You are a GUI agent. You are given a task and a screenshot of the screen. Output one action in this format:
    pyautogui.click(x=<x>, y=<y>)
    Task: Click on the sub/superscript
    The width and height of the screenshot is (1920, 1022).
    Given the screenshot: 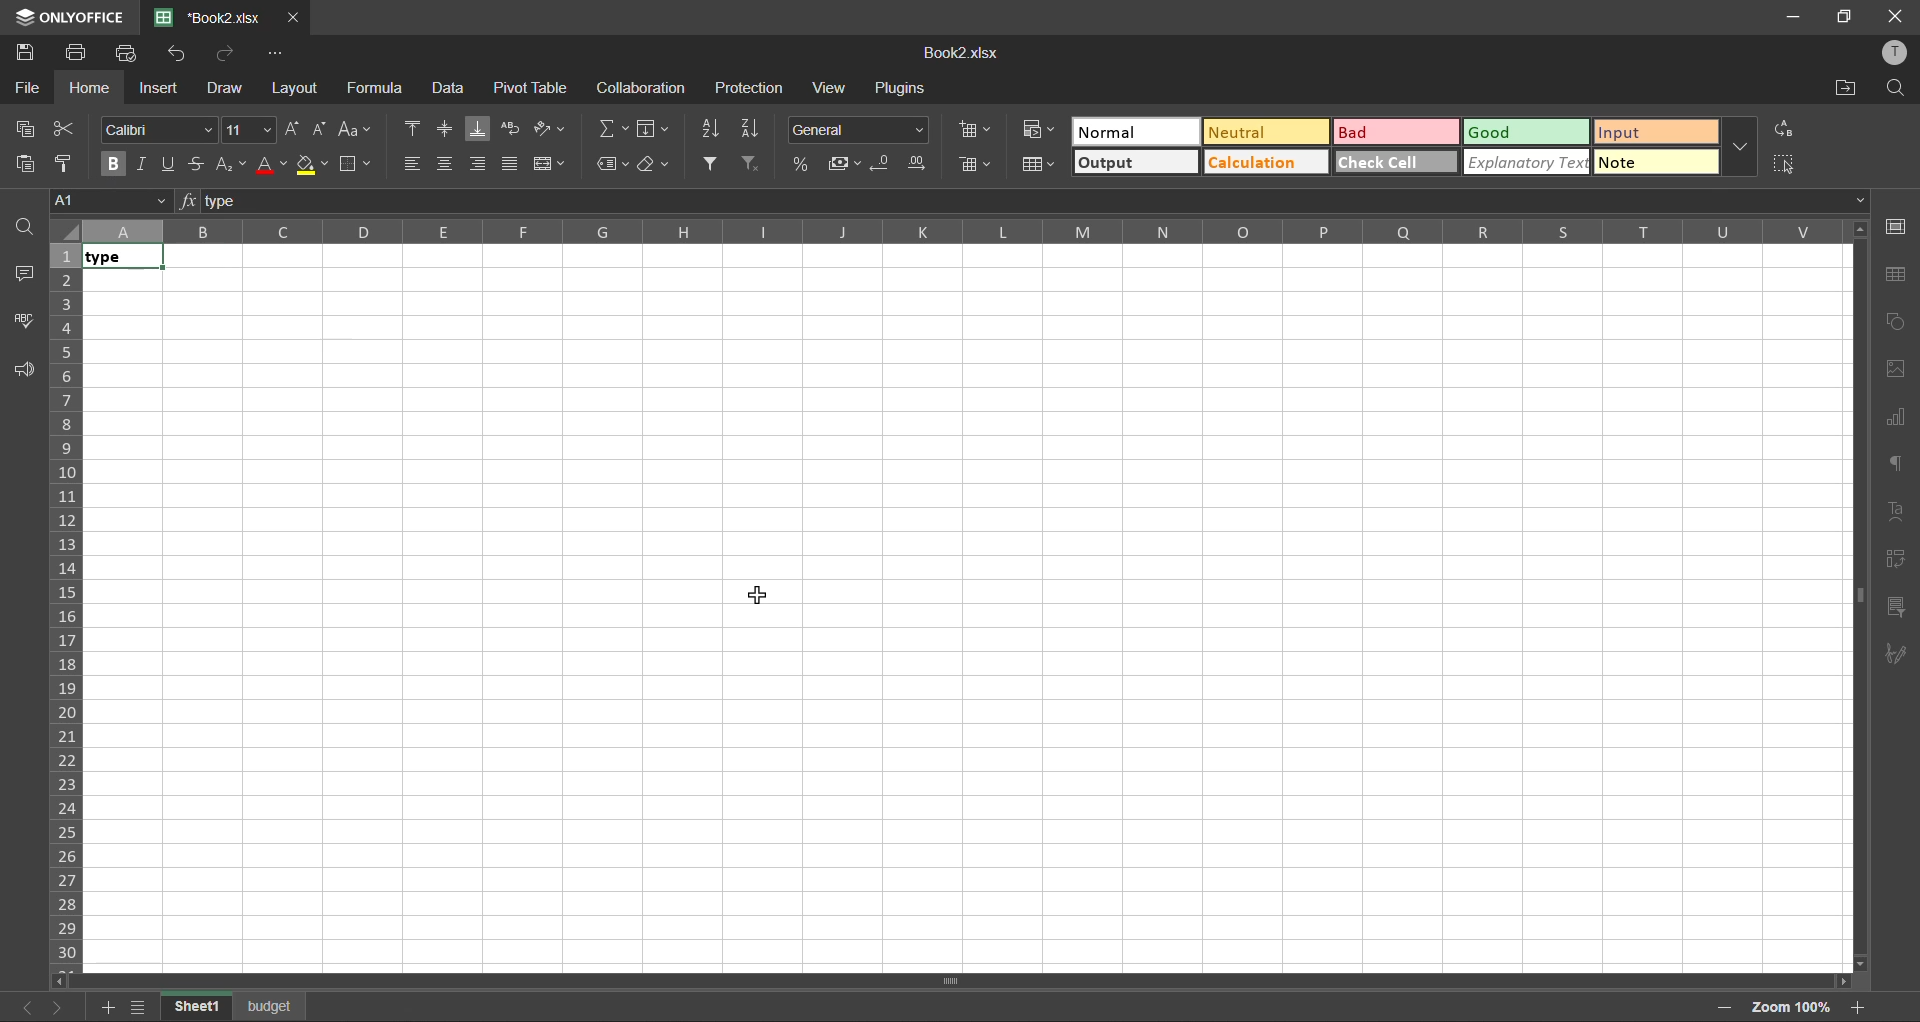 What is the action you would take?
    pyautogui.click(x=226, y=166)
    